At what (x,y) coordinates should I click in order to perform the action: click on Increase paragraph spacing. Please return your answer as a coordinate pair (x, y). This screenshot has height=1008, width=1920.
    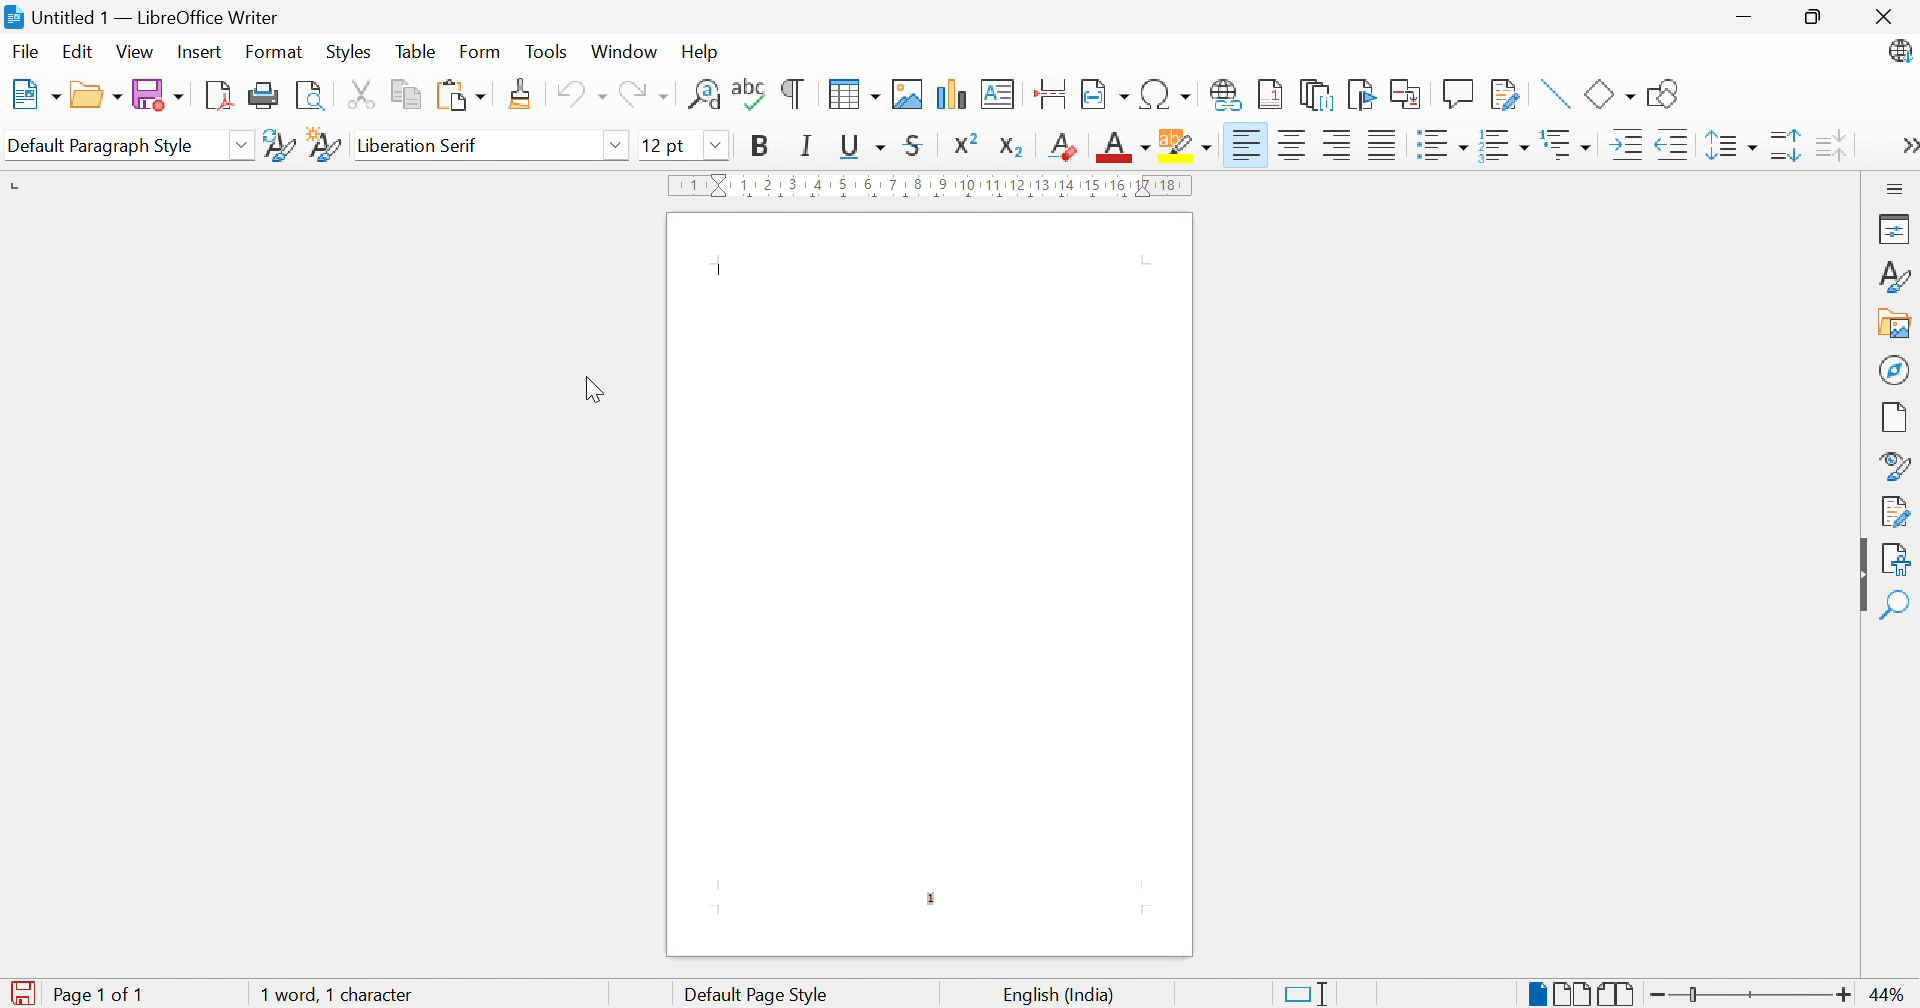
    Looking at the image, I should click on (1787, 147).